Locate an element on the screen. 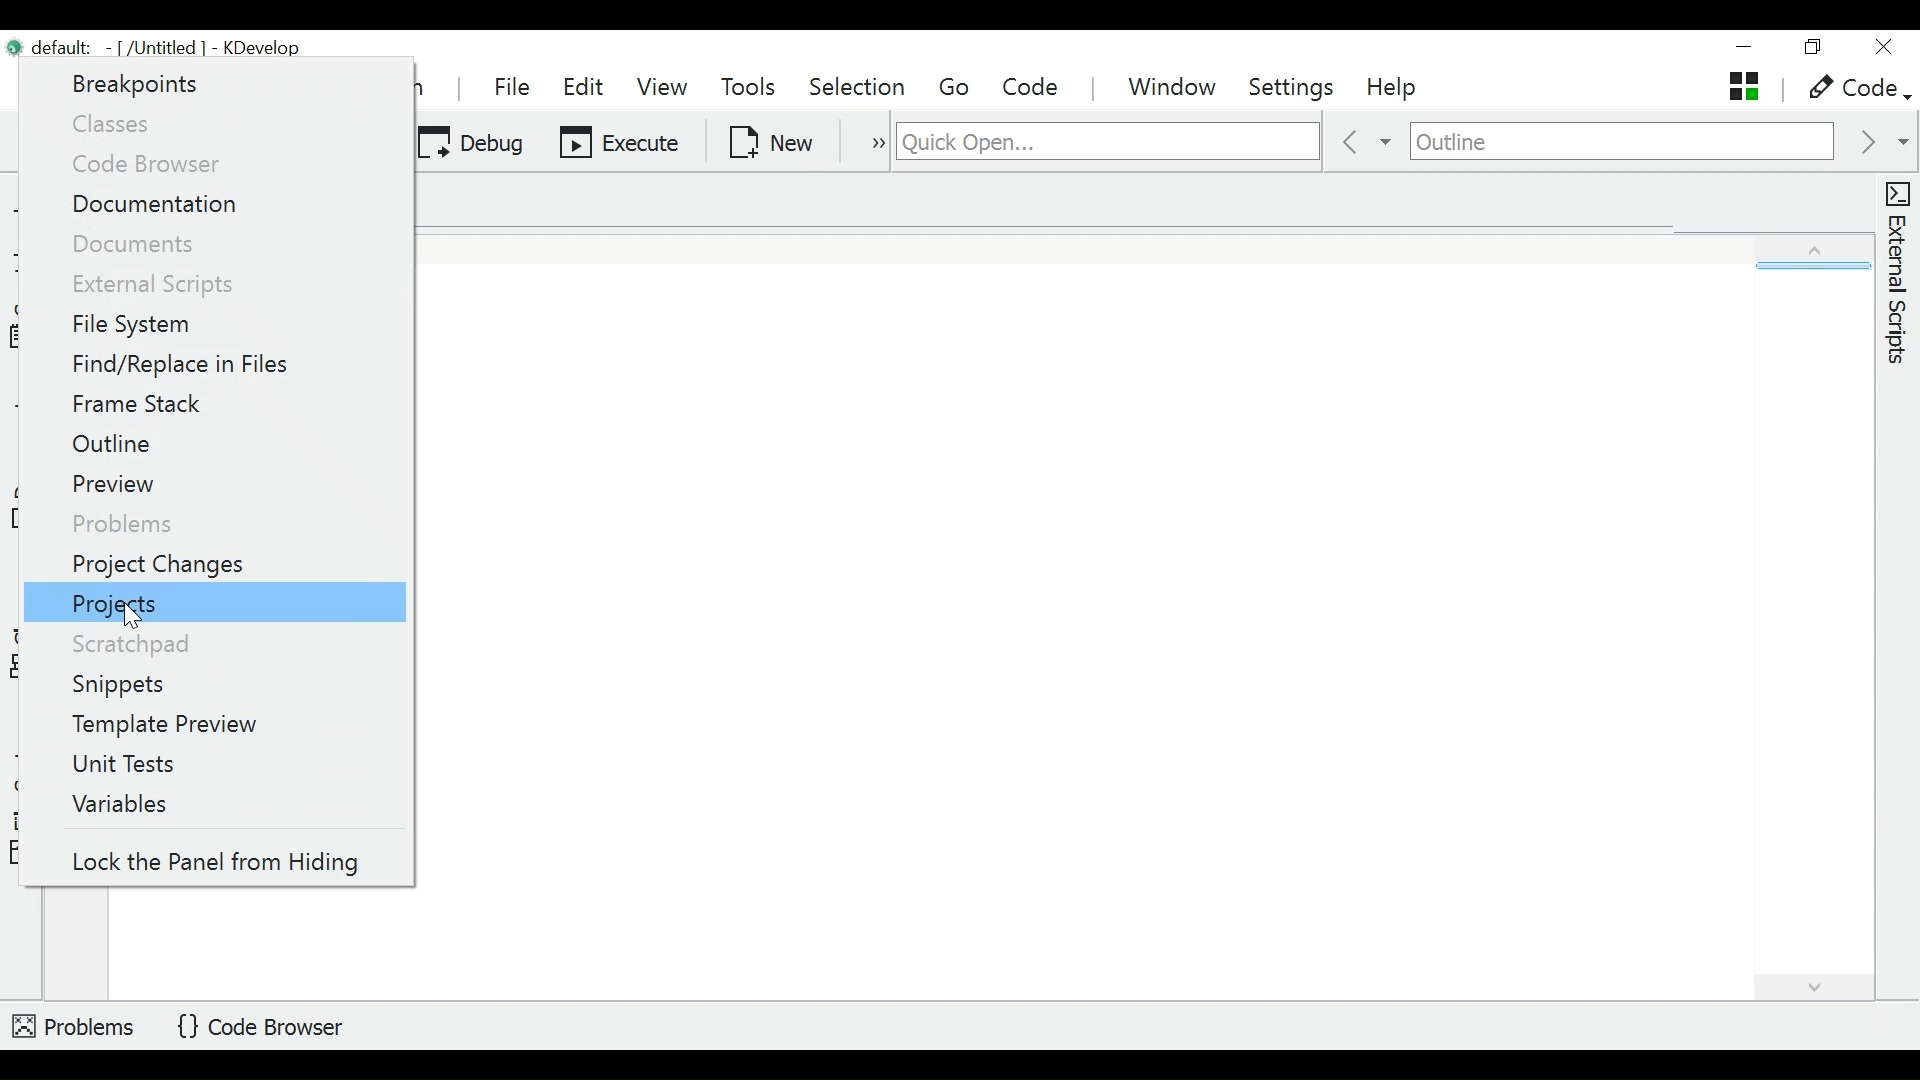 This screenshot has height=1080, width=1920. Go is located at coordinates (959, 87).